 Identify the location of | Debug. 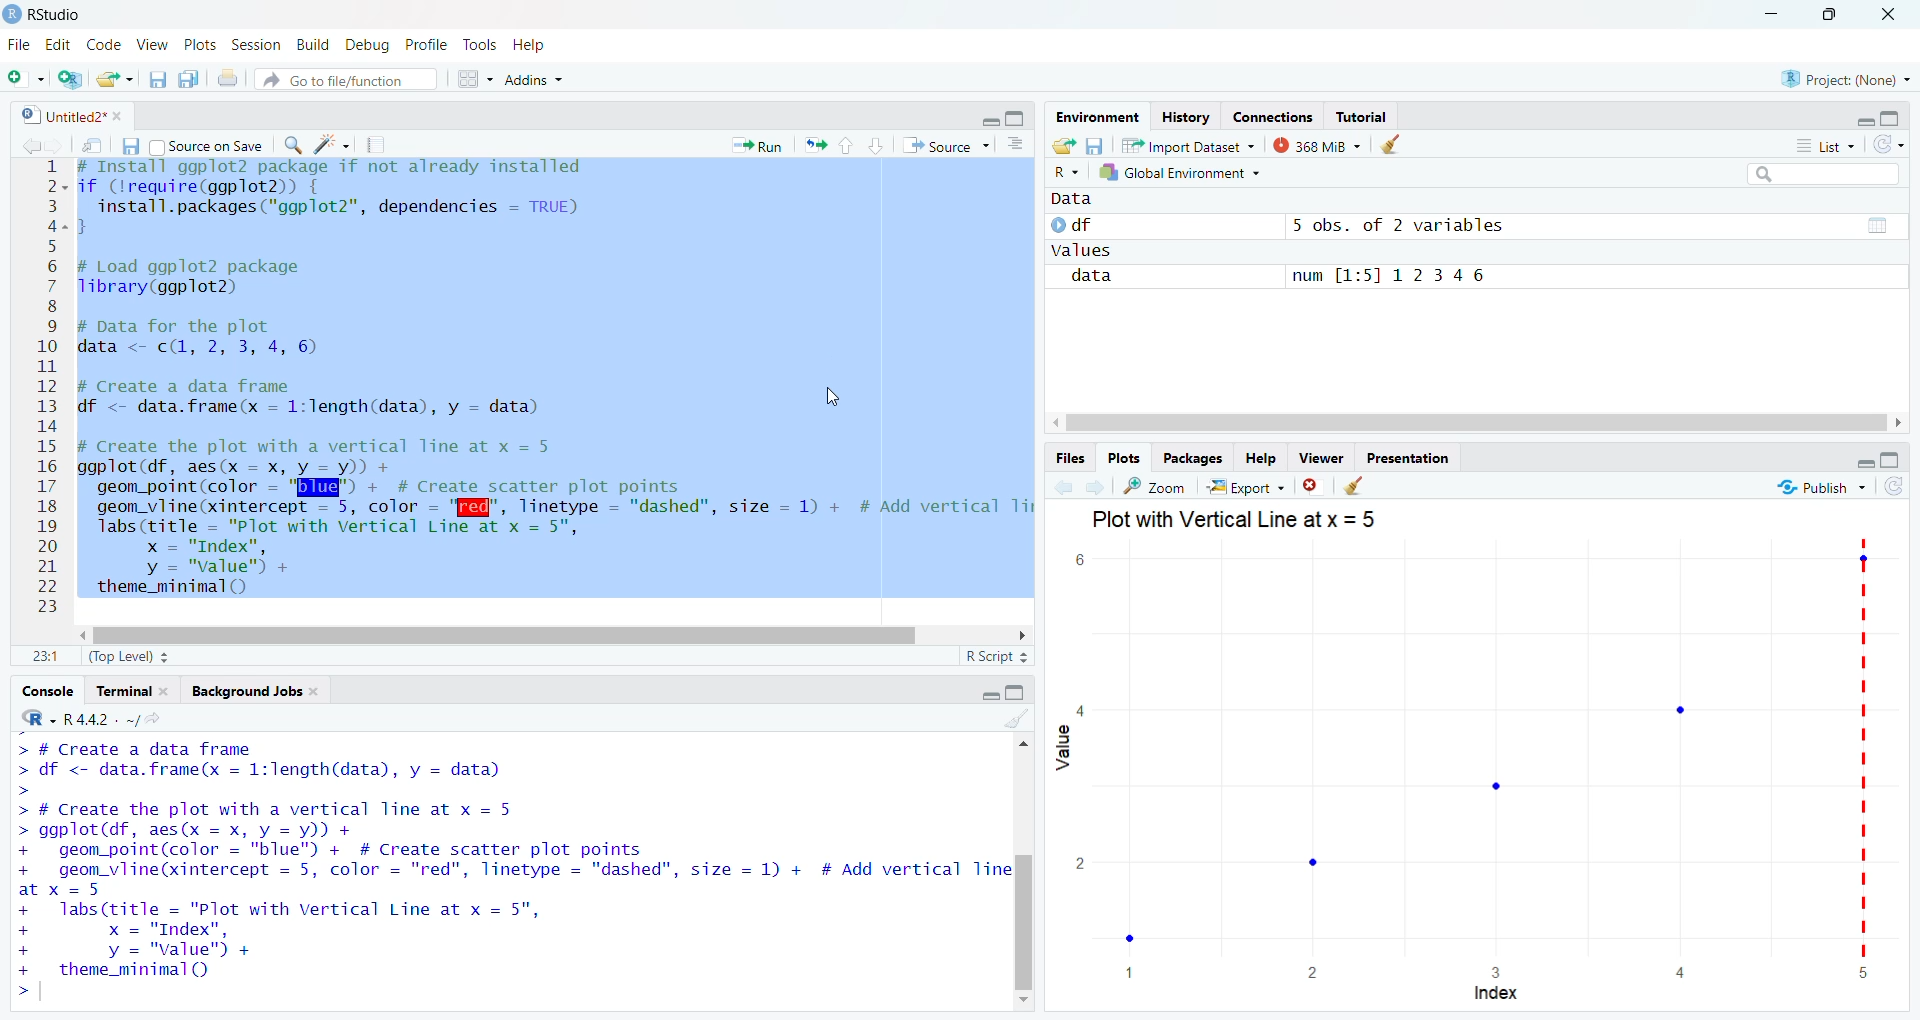
(370, 46).